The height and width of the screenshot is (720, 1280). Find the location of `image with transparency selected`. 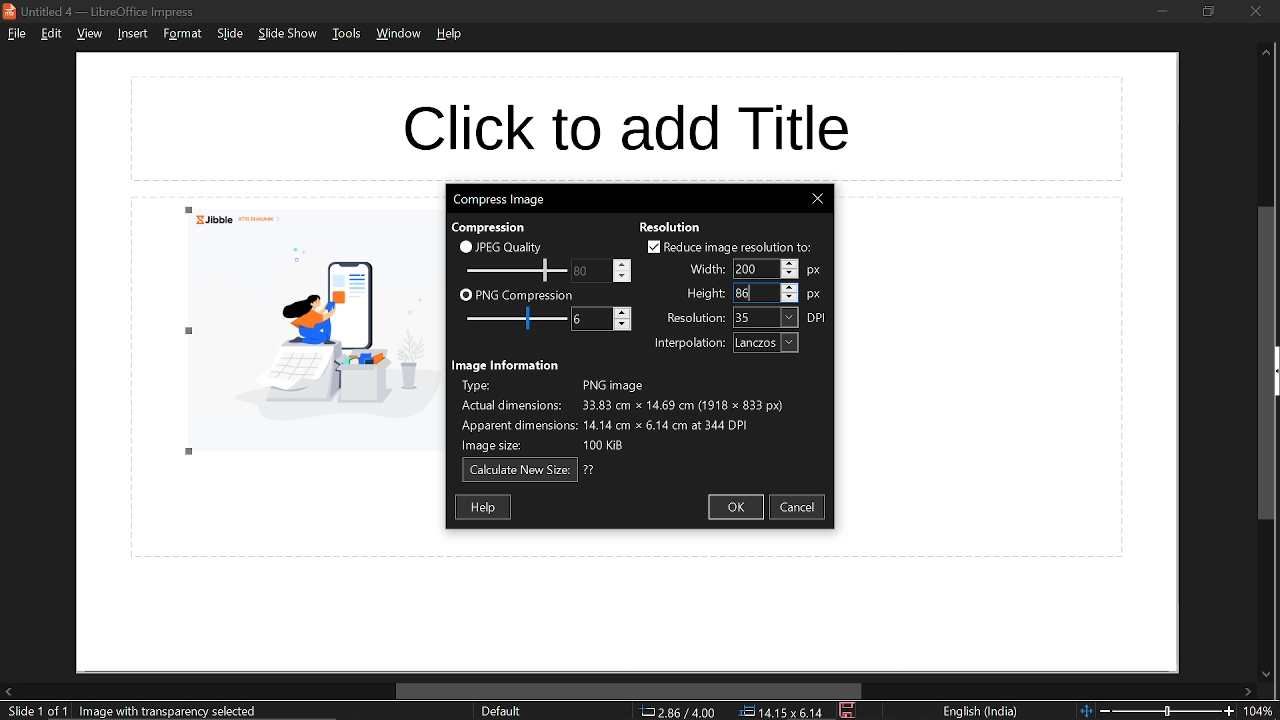

image with transparency selected is located at coordinates (174, 711).